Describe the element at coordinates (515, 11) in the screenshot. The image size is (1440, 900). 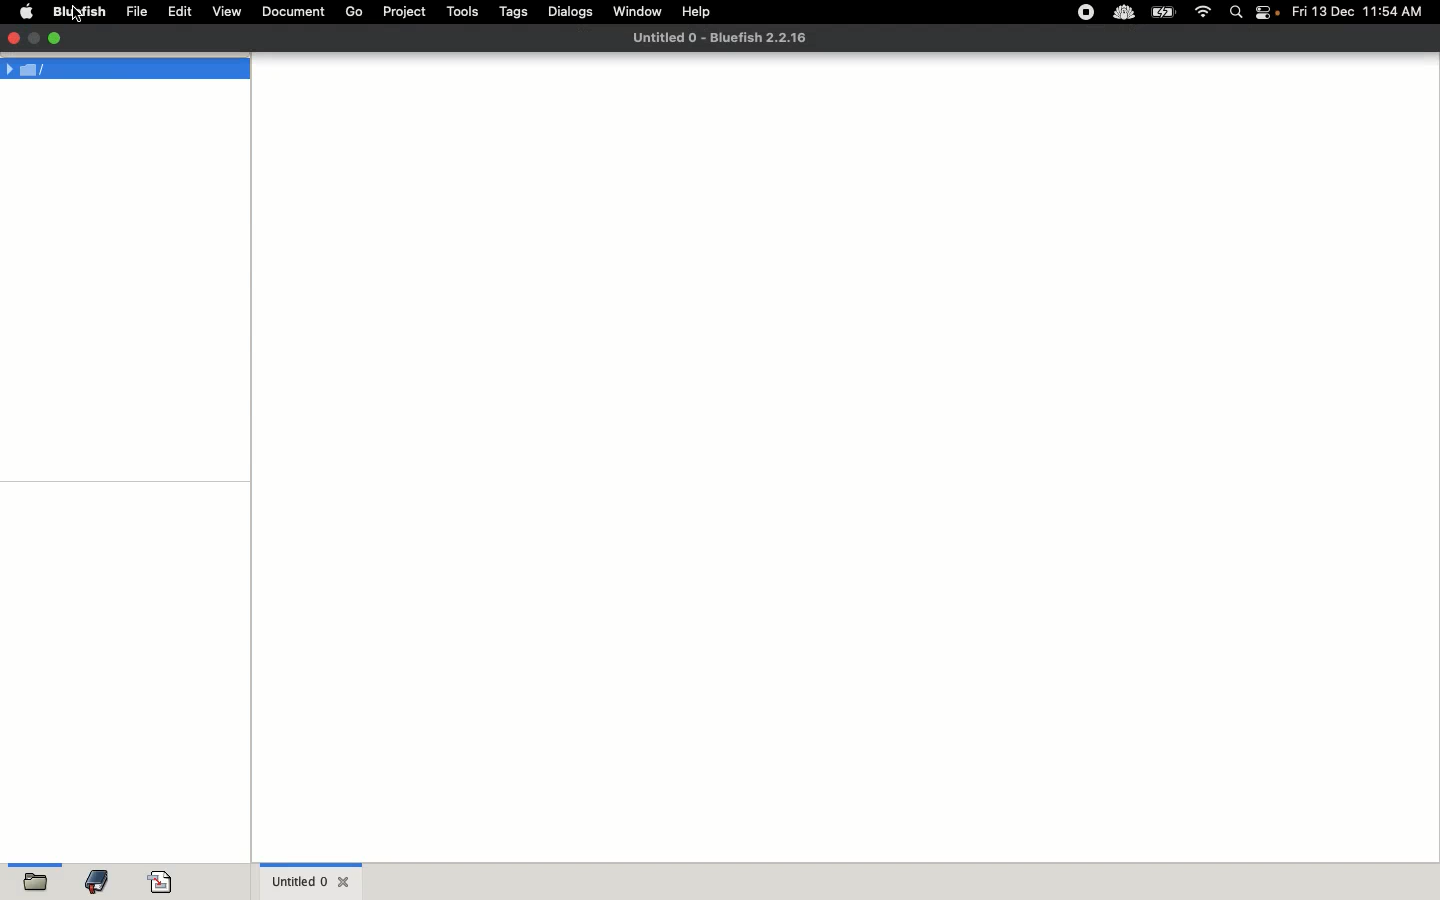
I see `Tags` at that location.